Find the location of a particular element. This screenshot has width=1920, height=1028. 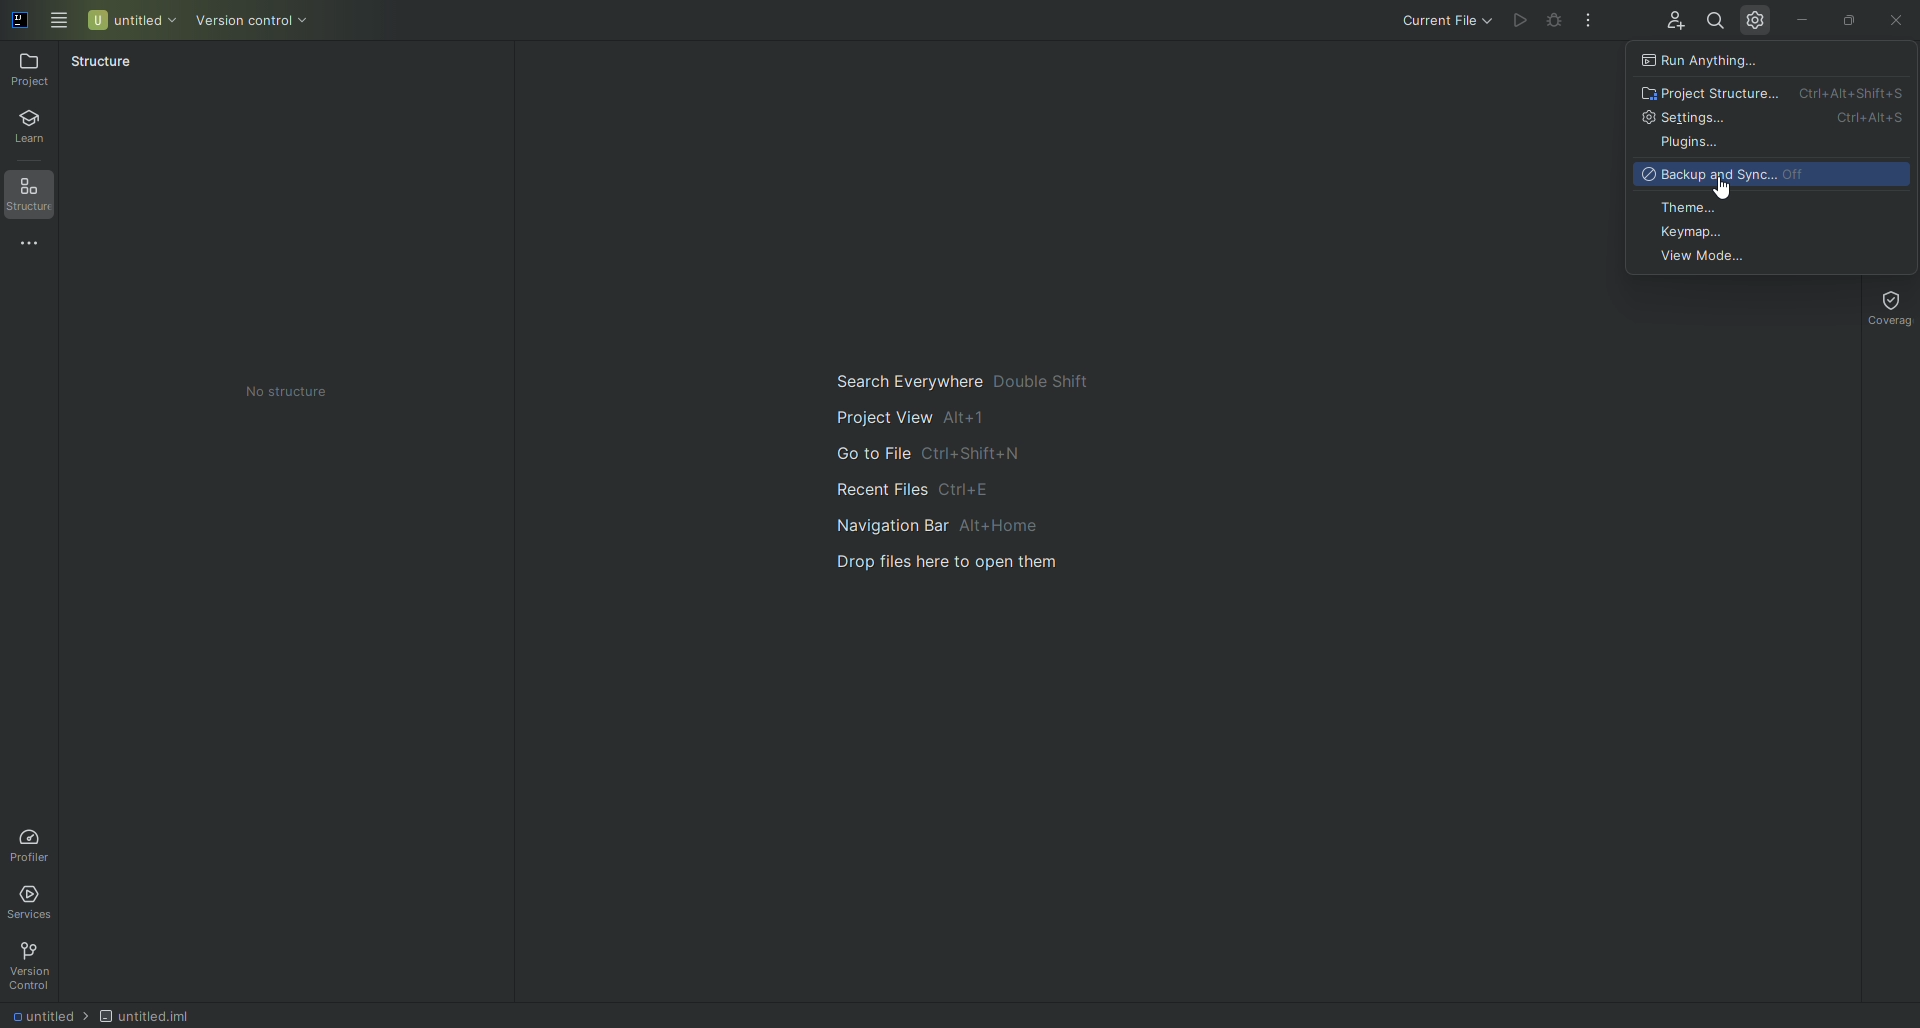

Run Anything is located at coordinates (1715, 61).